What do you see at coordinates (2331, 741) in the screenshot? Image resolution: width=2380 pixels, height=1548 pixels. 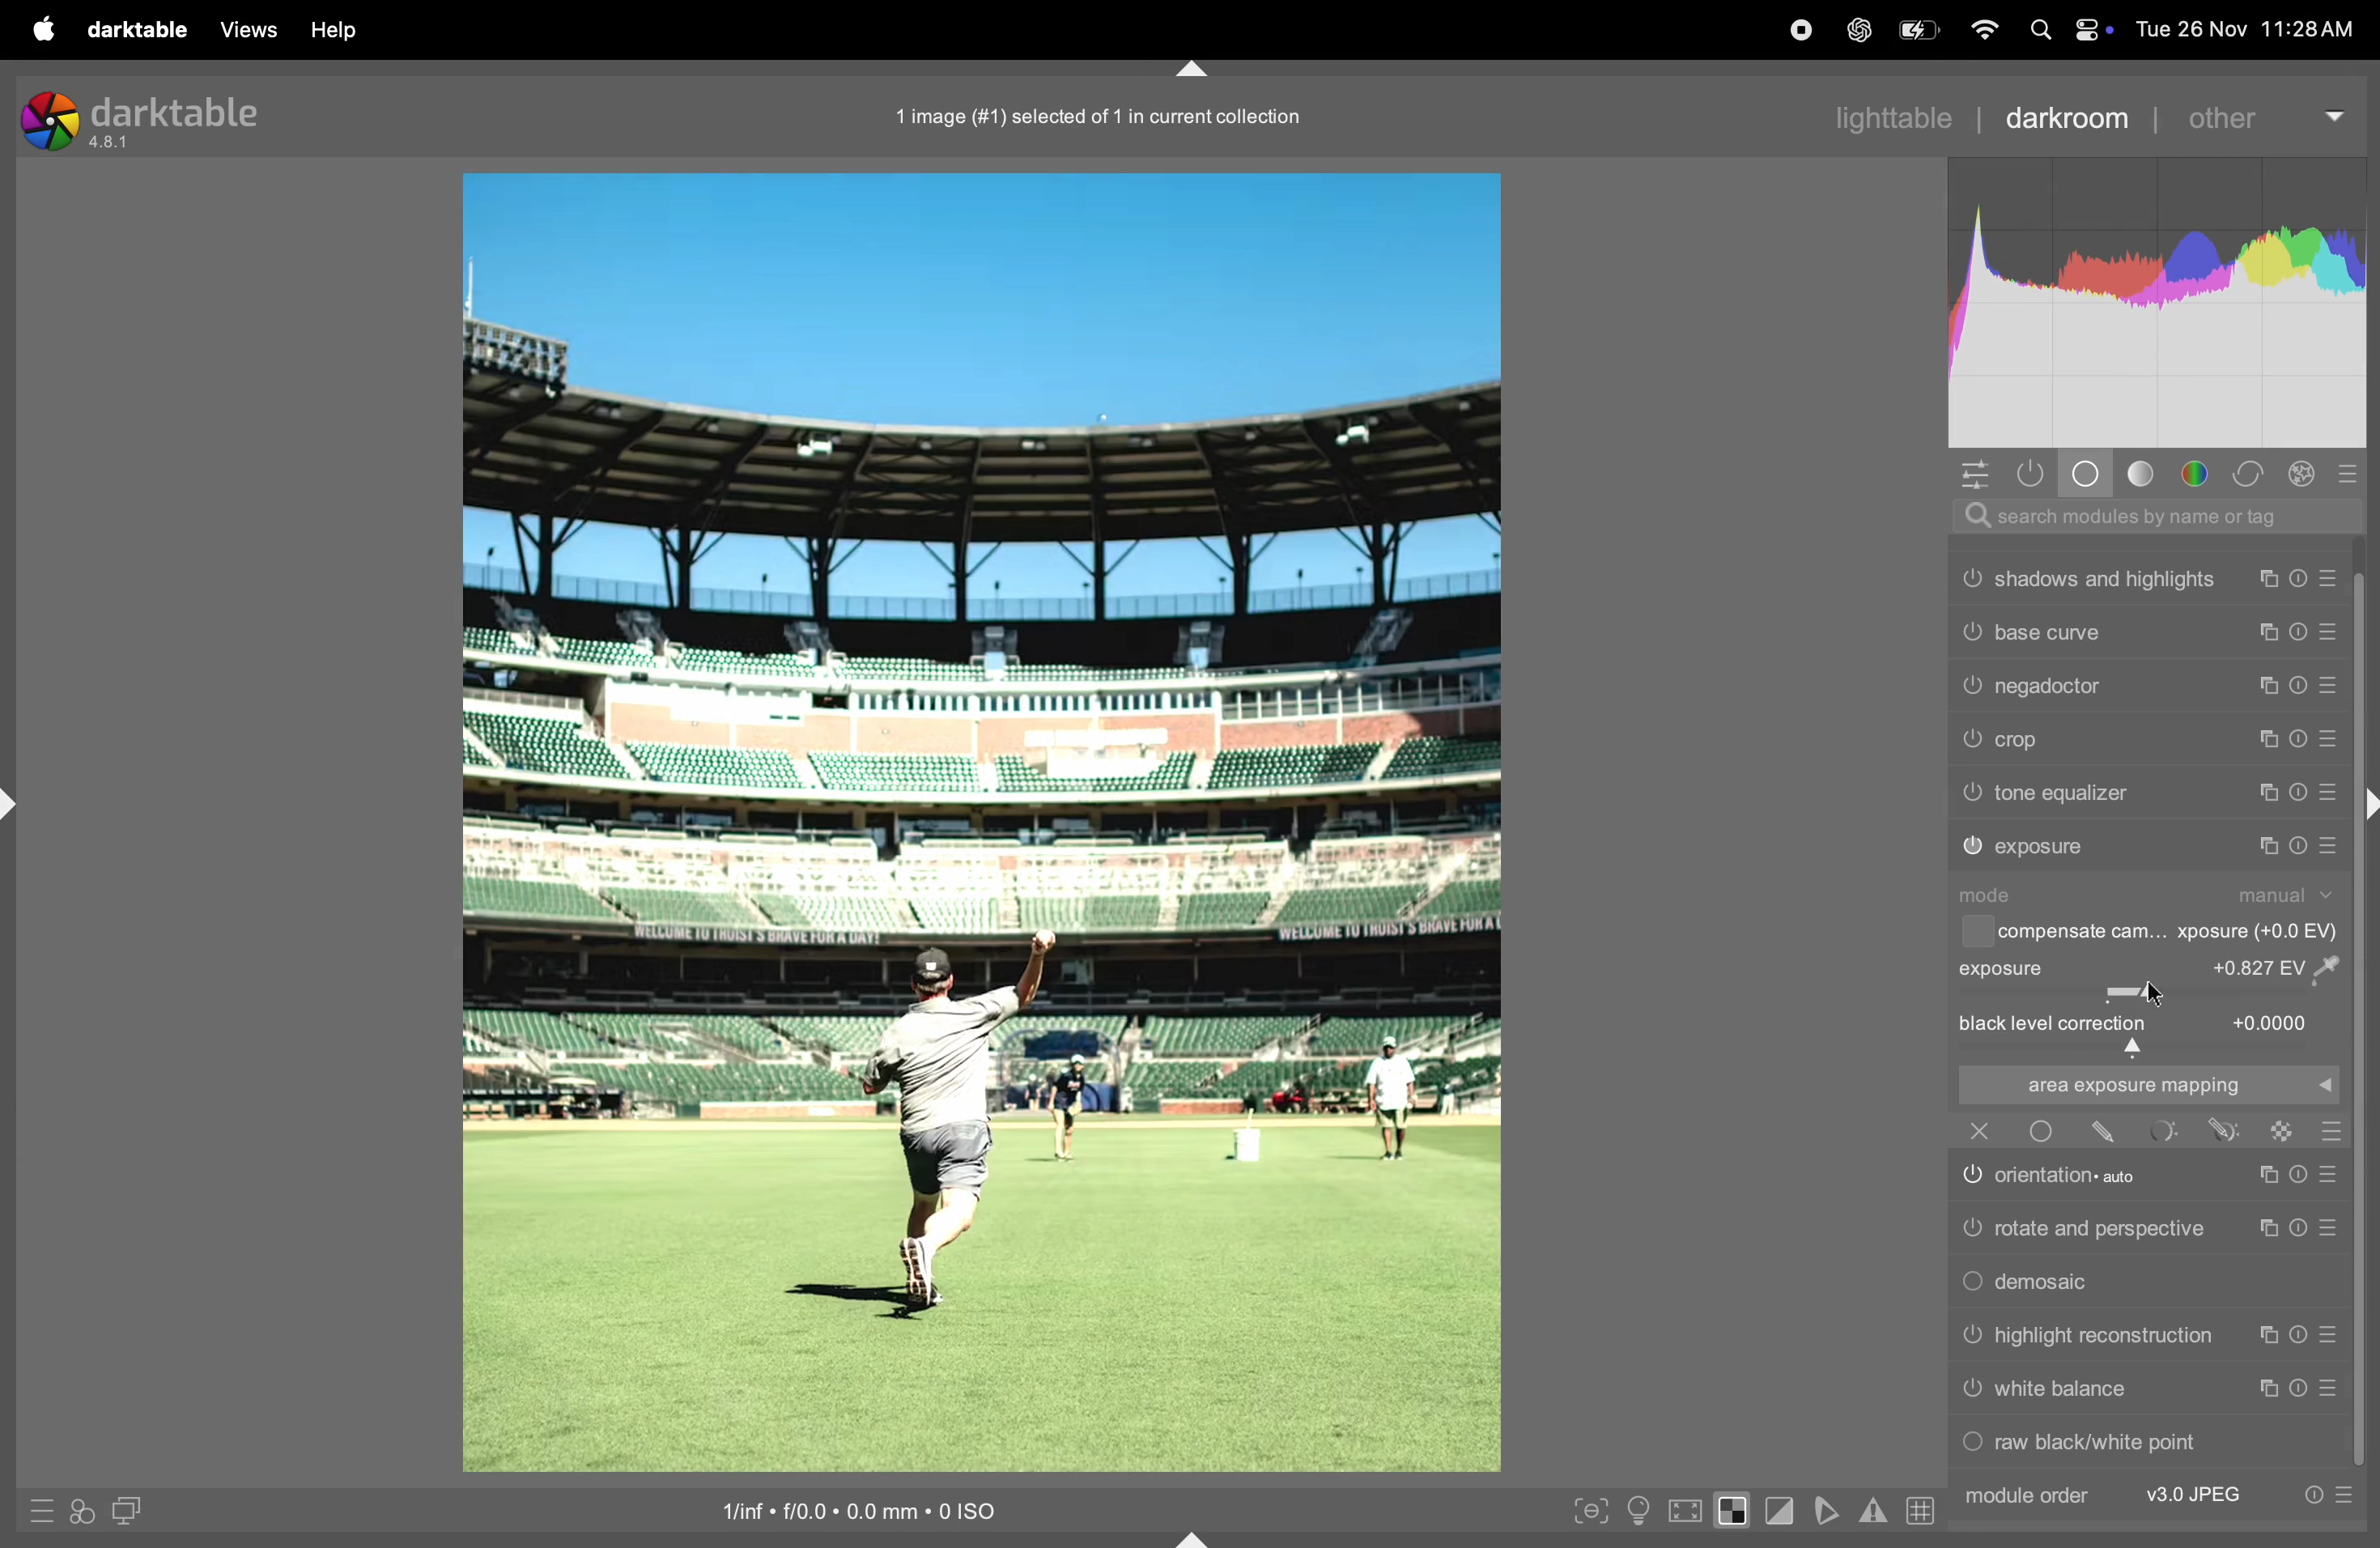 I see `Presets ` at bounding box center [2331, 741].